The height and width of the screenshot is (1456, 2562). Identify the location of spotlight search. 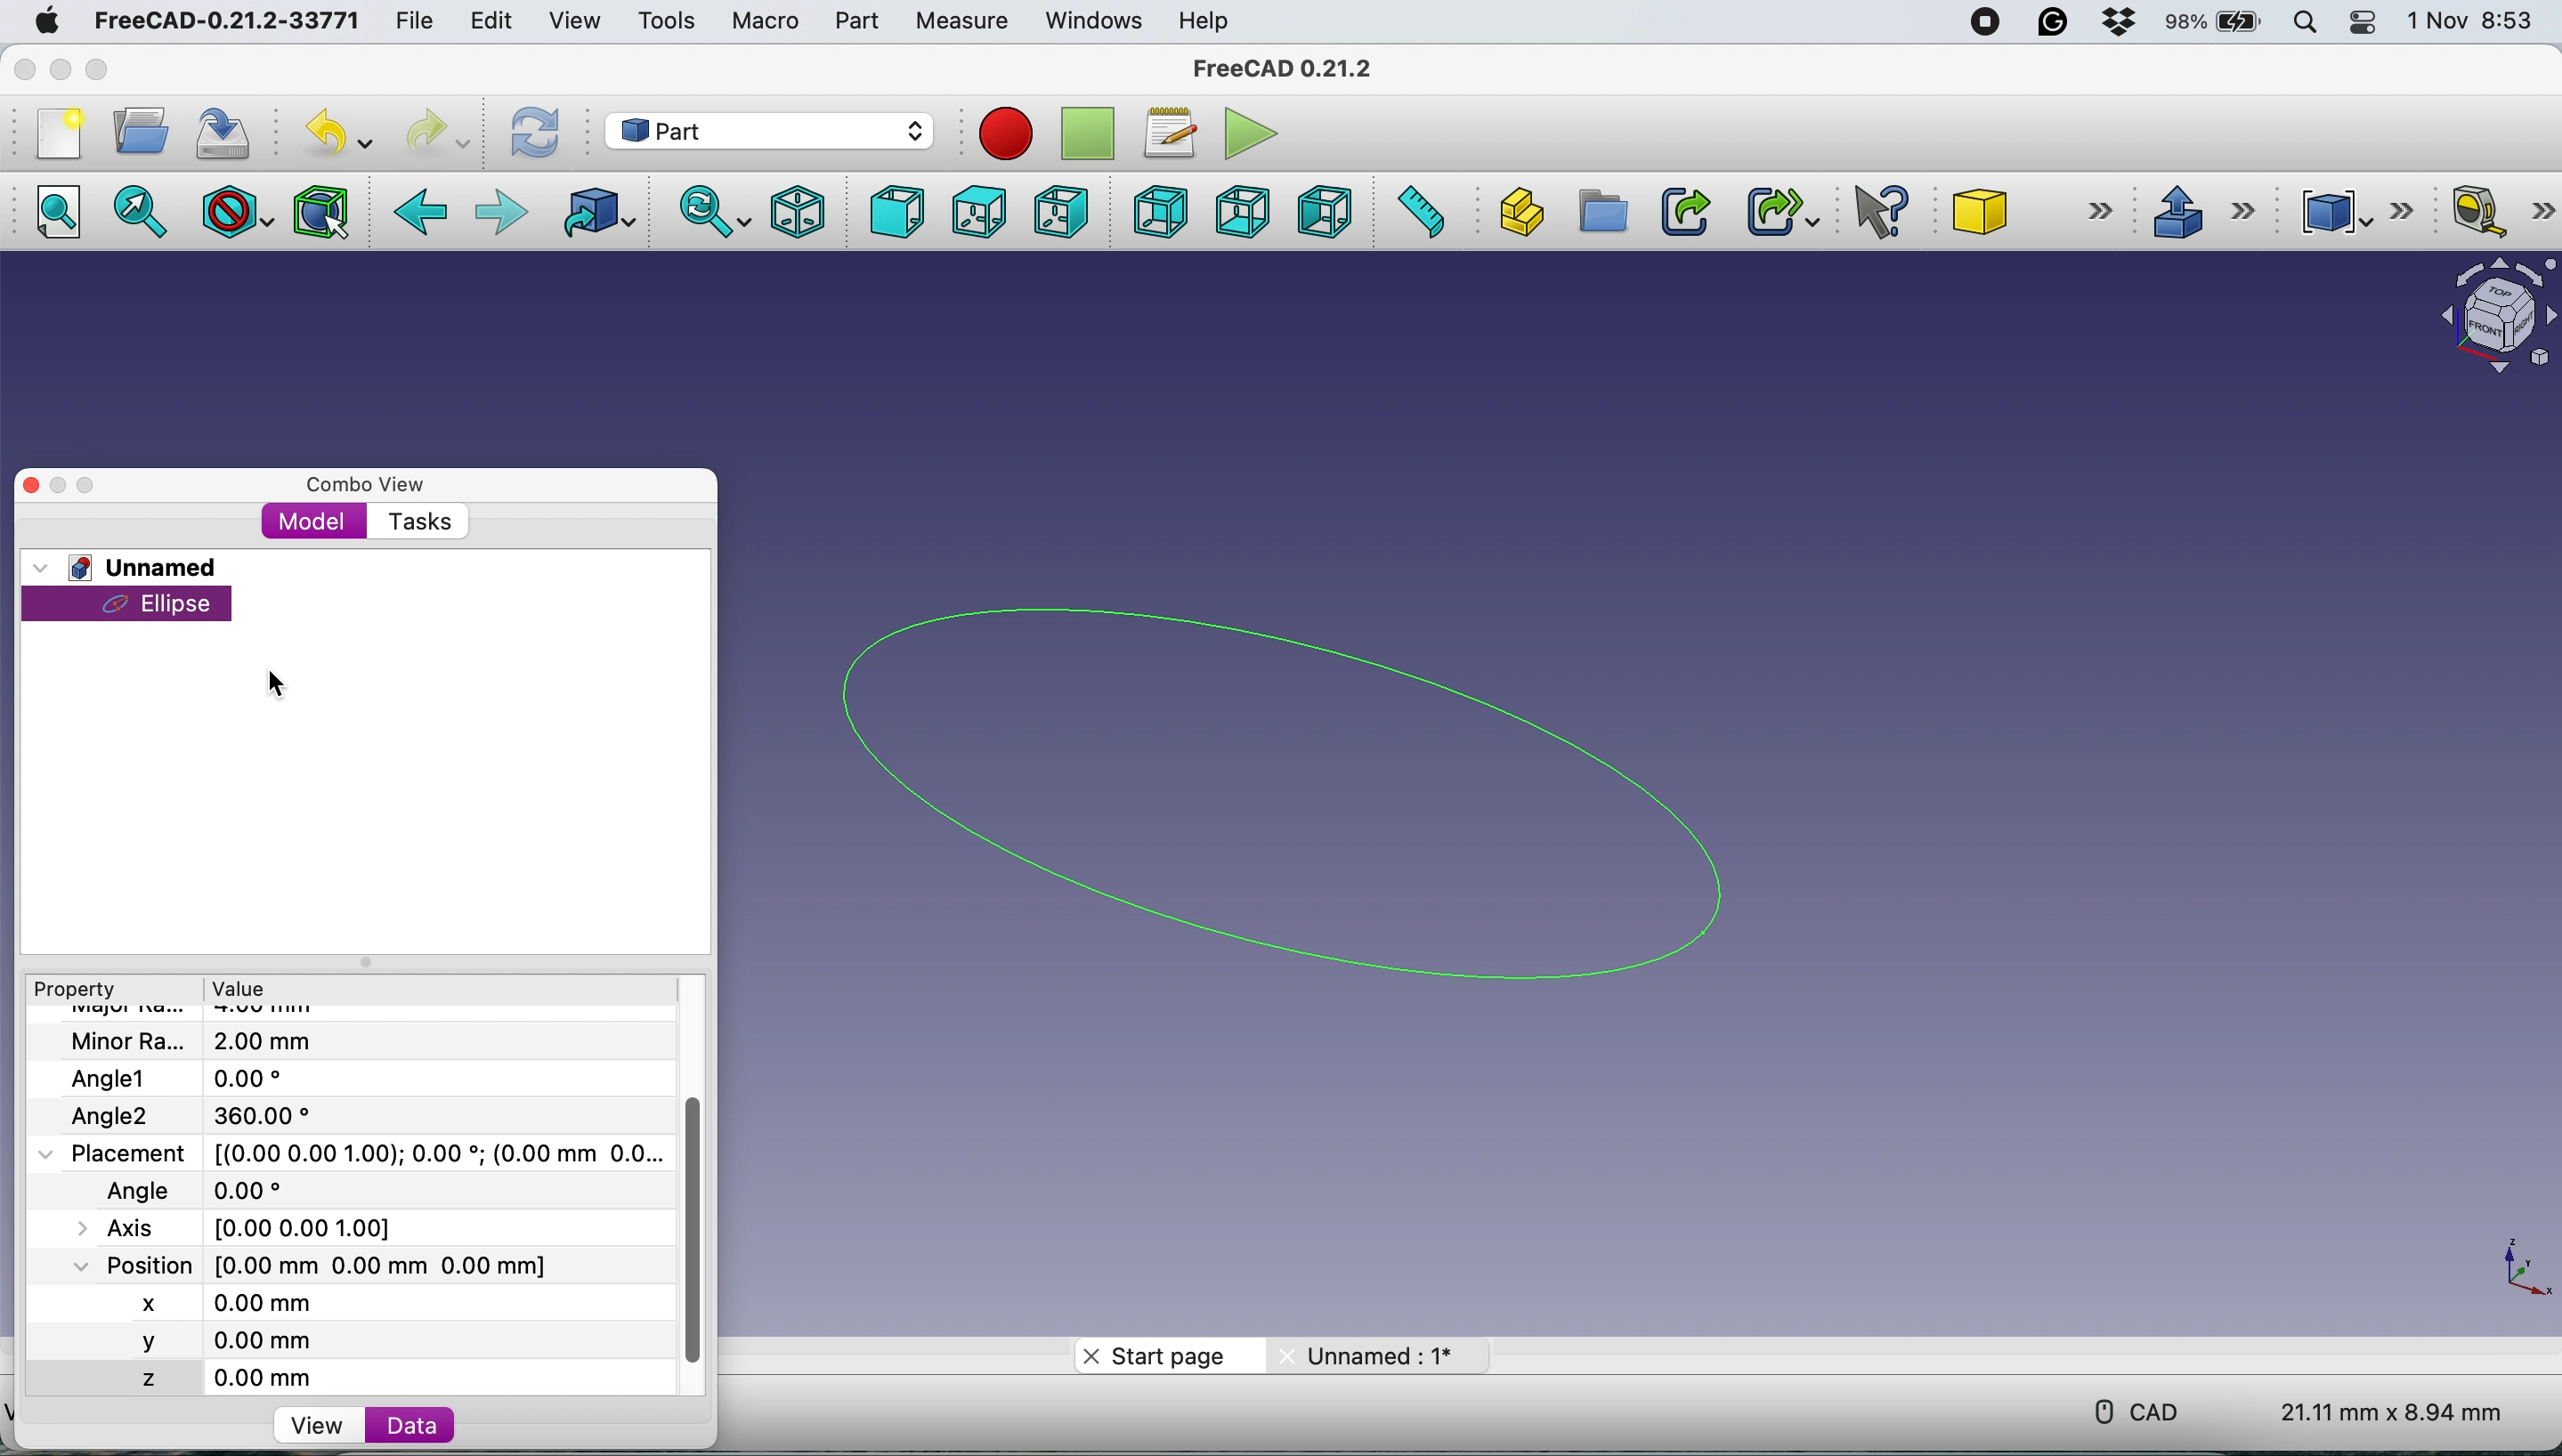
(2306, 25).